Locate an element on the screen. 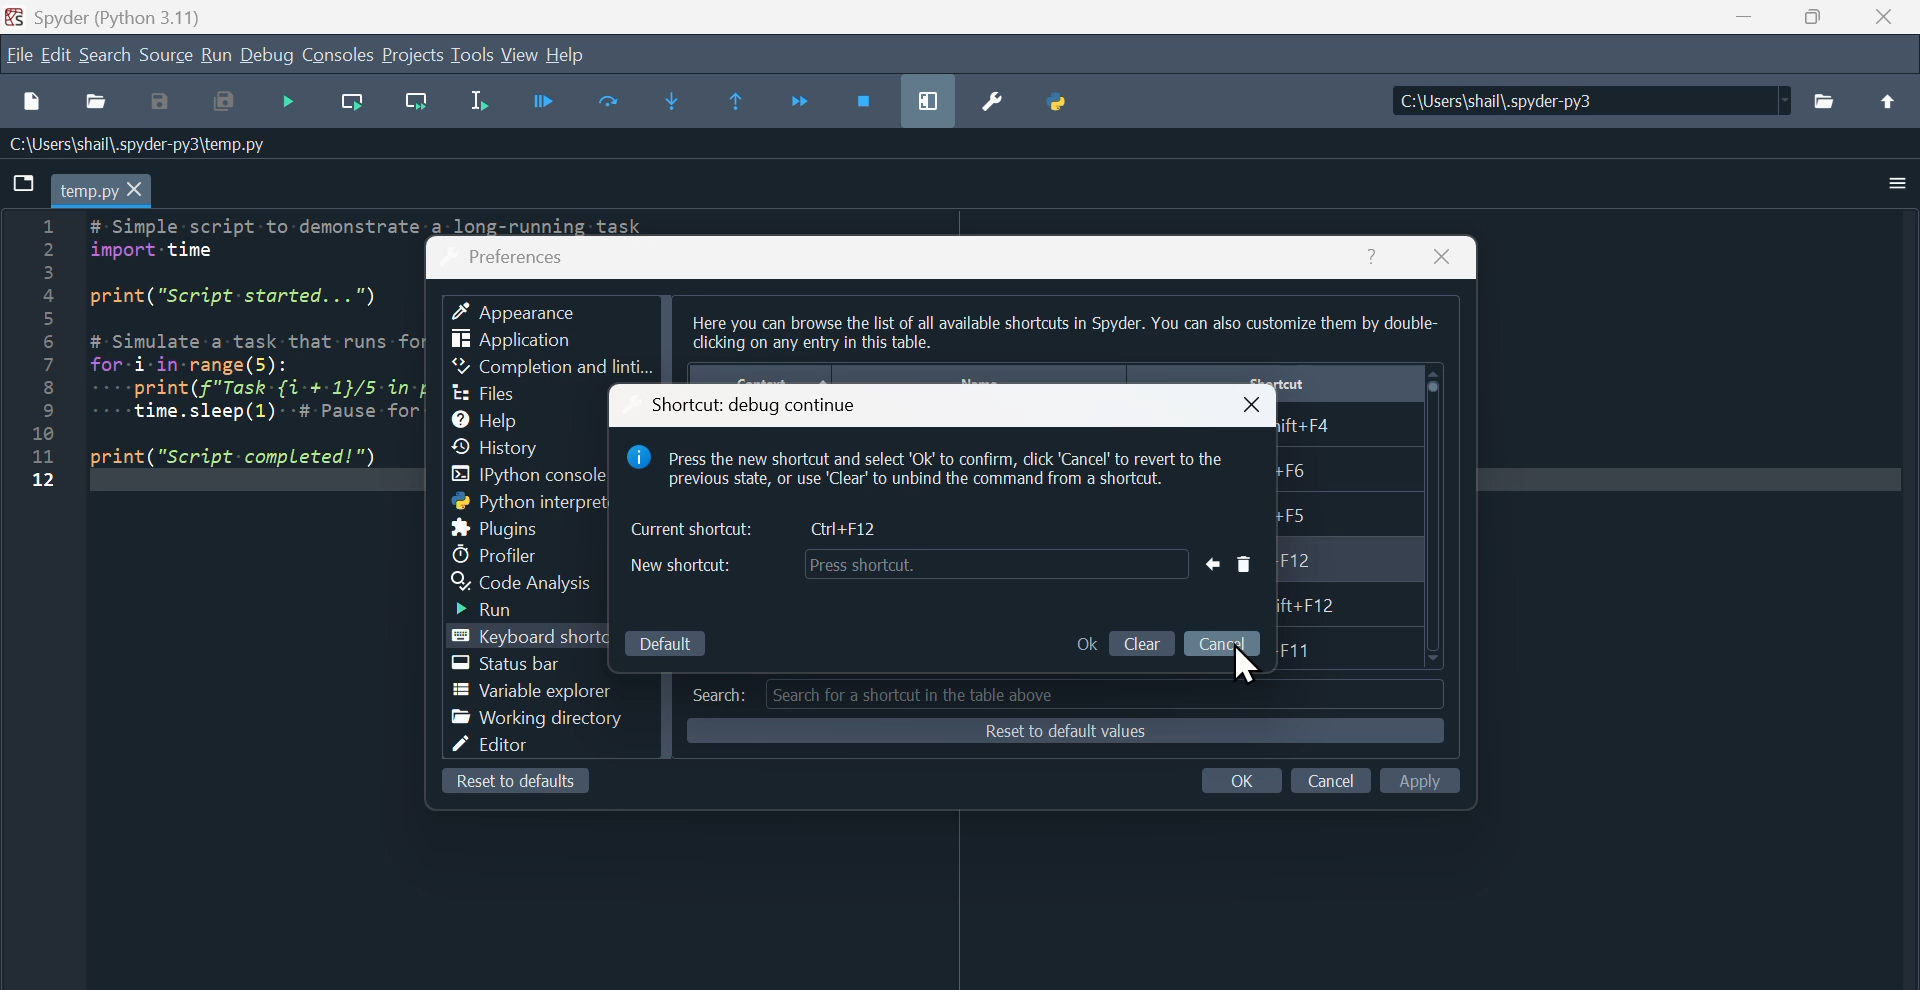 The image size is (1920, 990). Stop debugging is located at coordinates (865, 96).